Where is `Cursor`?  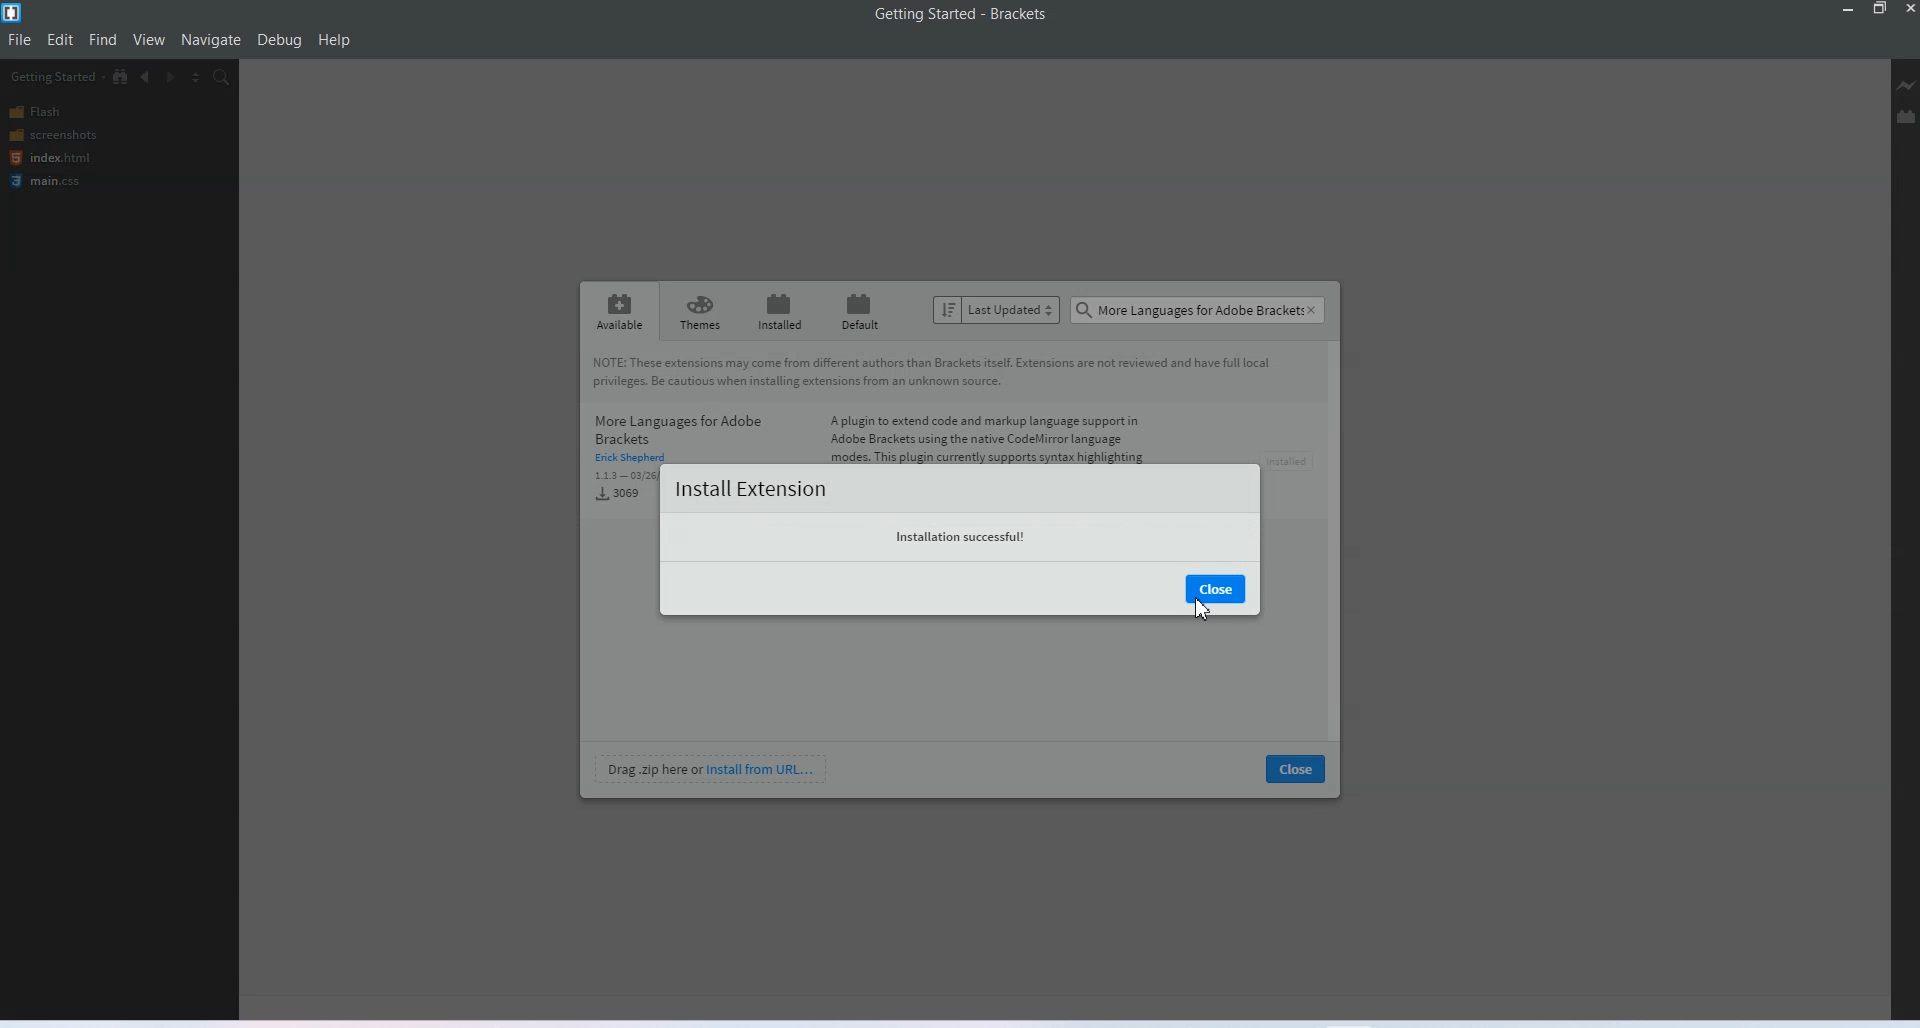
Cursor is located at coordinates (1202, 610).